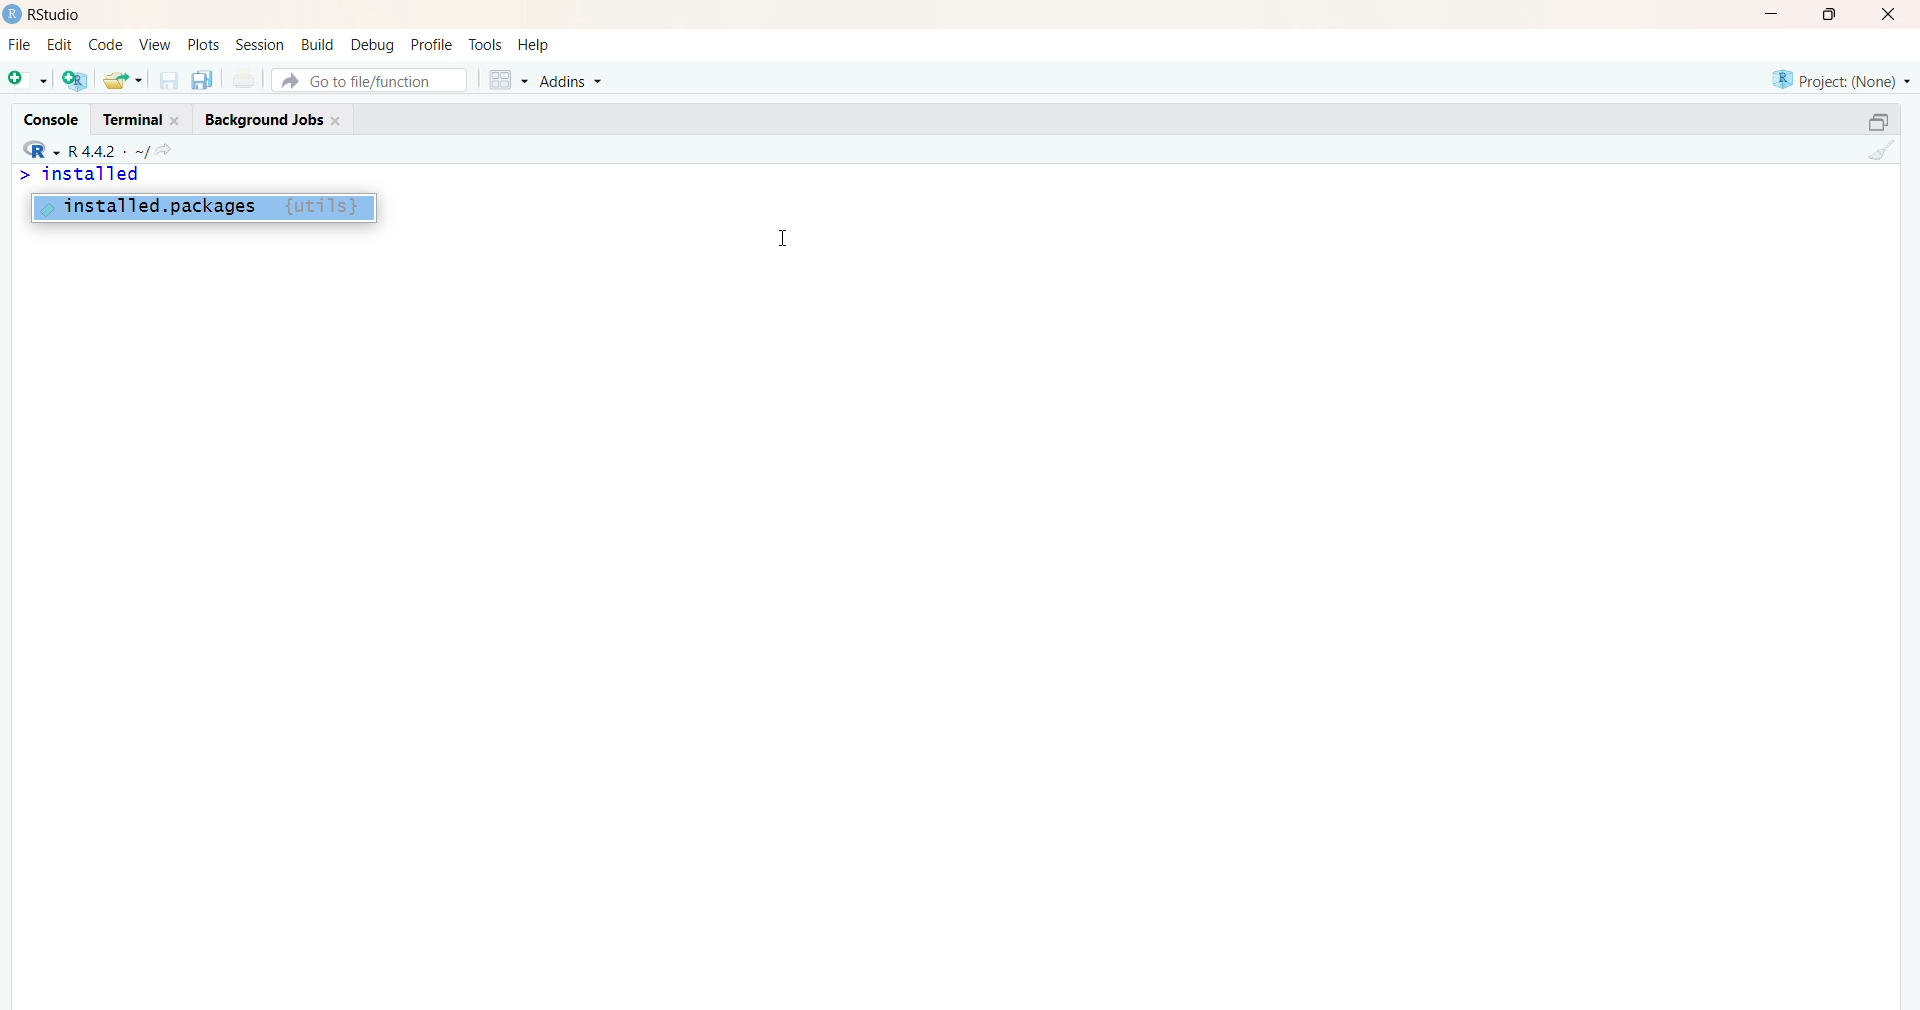  Describe the element at coordinates (141, 118) in the screenshot. I see `terminal` at that location.